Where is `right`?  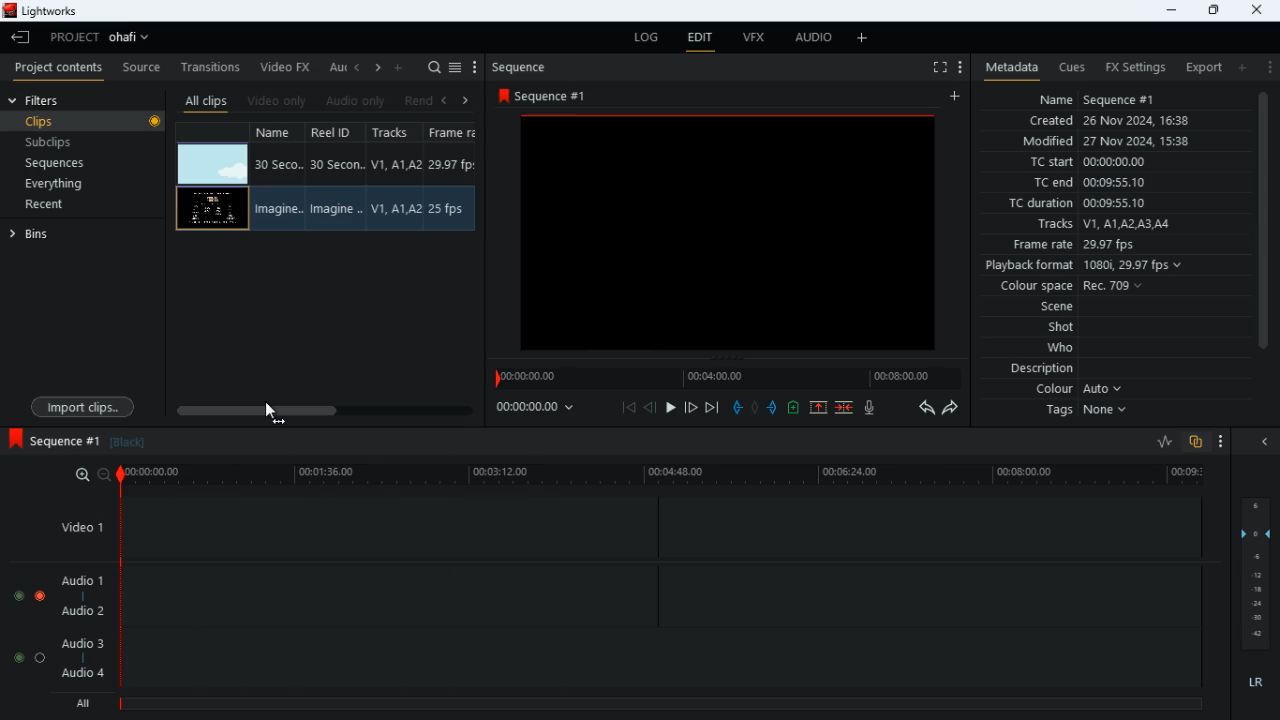
right is located at coordinates (466, 100).